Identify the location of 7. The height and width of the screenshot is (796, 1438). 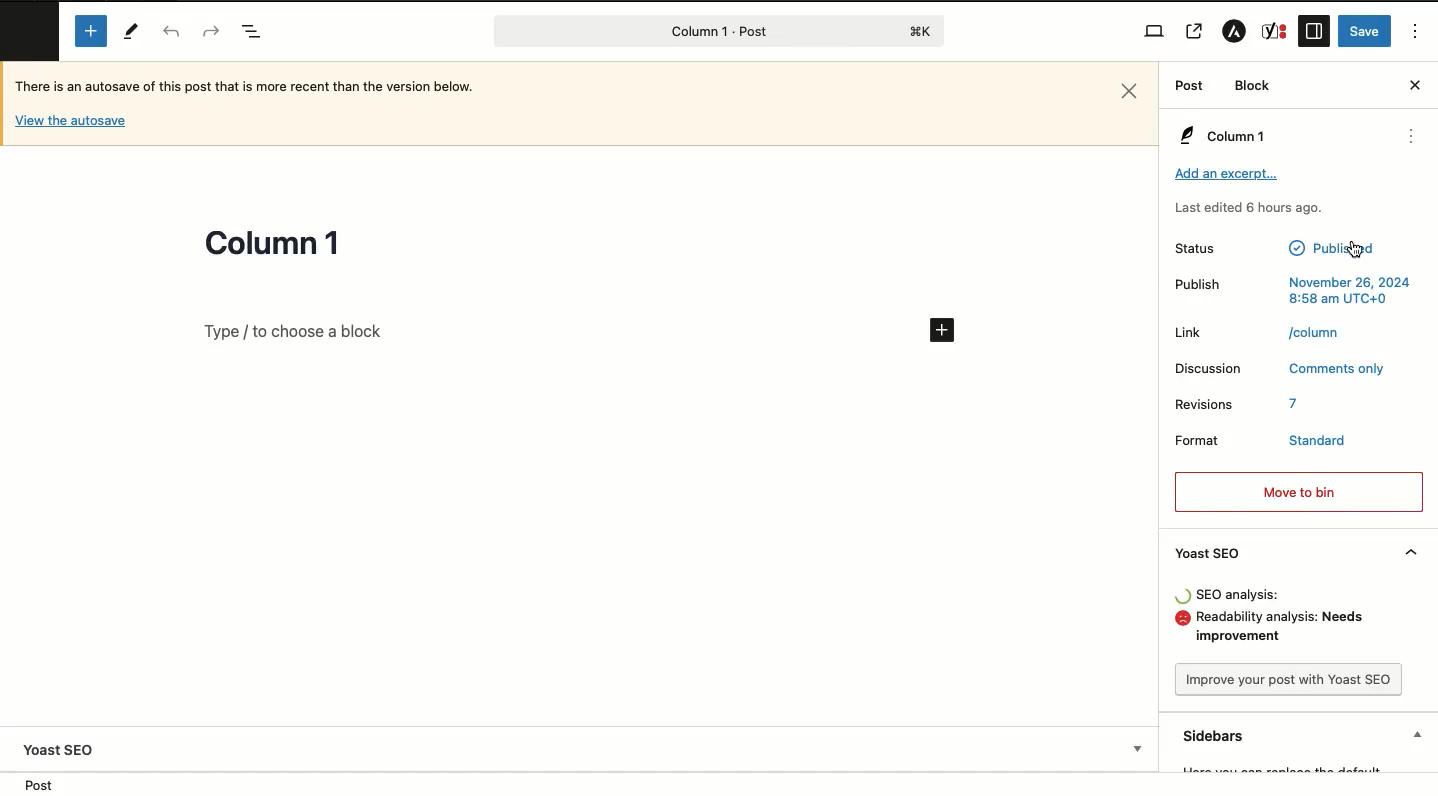
(1295, 404).